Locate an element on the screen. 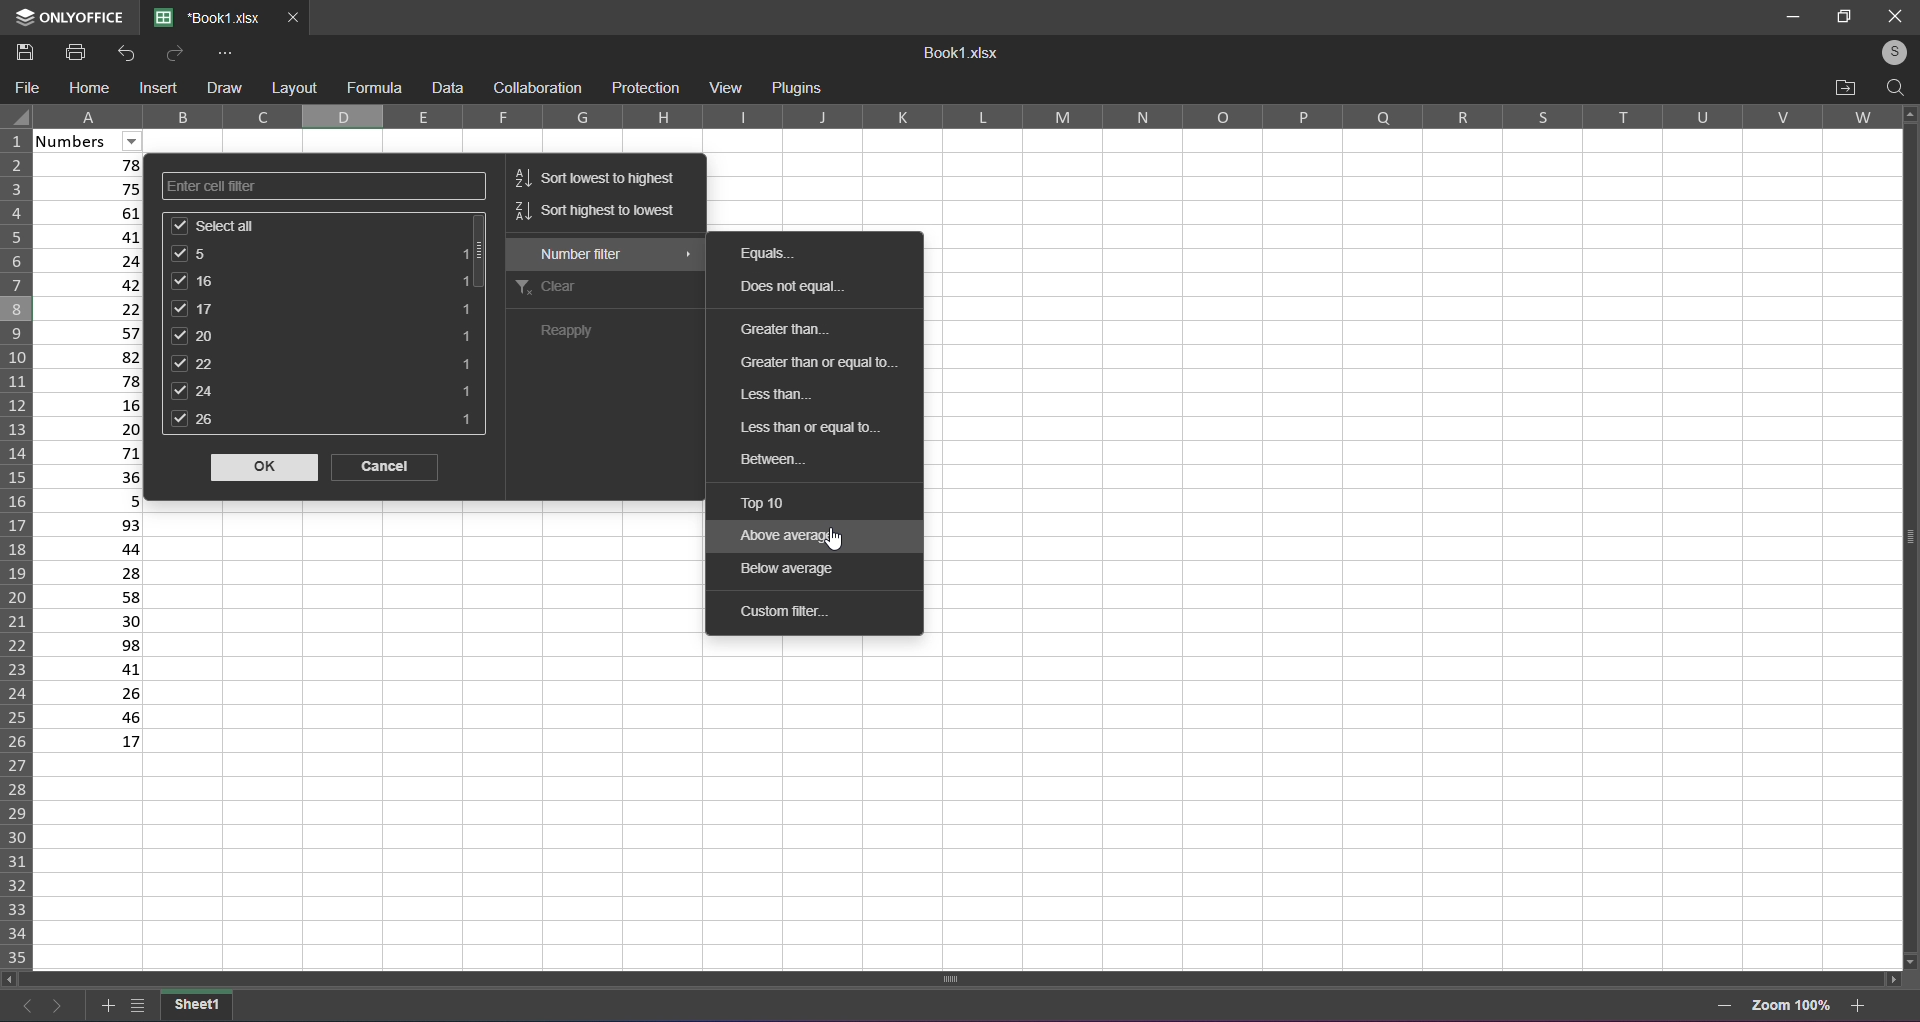 The width and height of the screenshot is (1920, 1022). 17 is located at coordinates (91, 743).